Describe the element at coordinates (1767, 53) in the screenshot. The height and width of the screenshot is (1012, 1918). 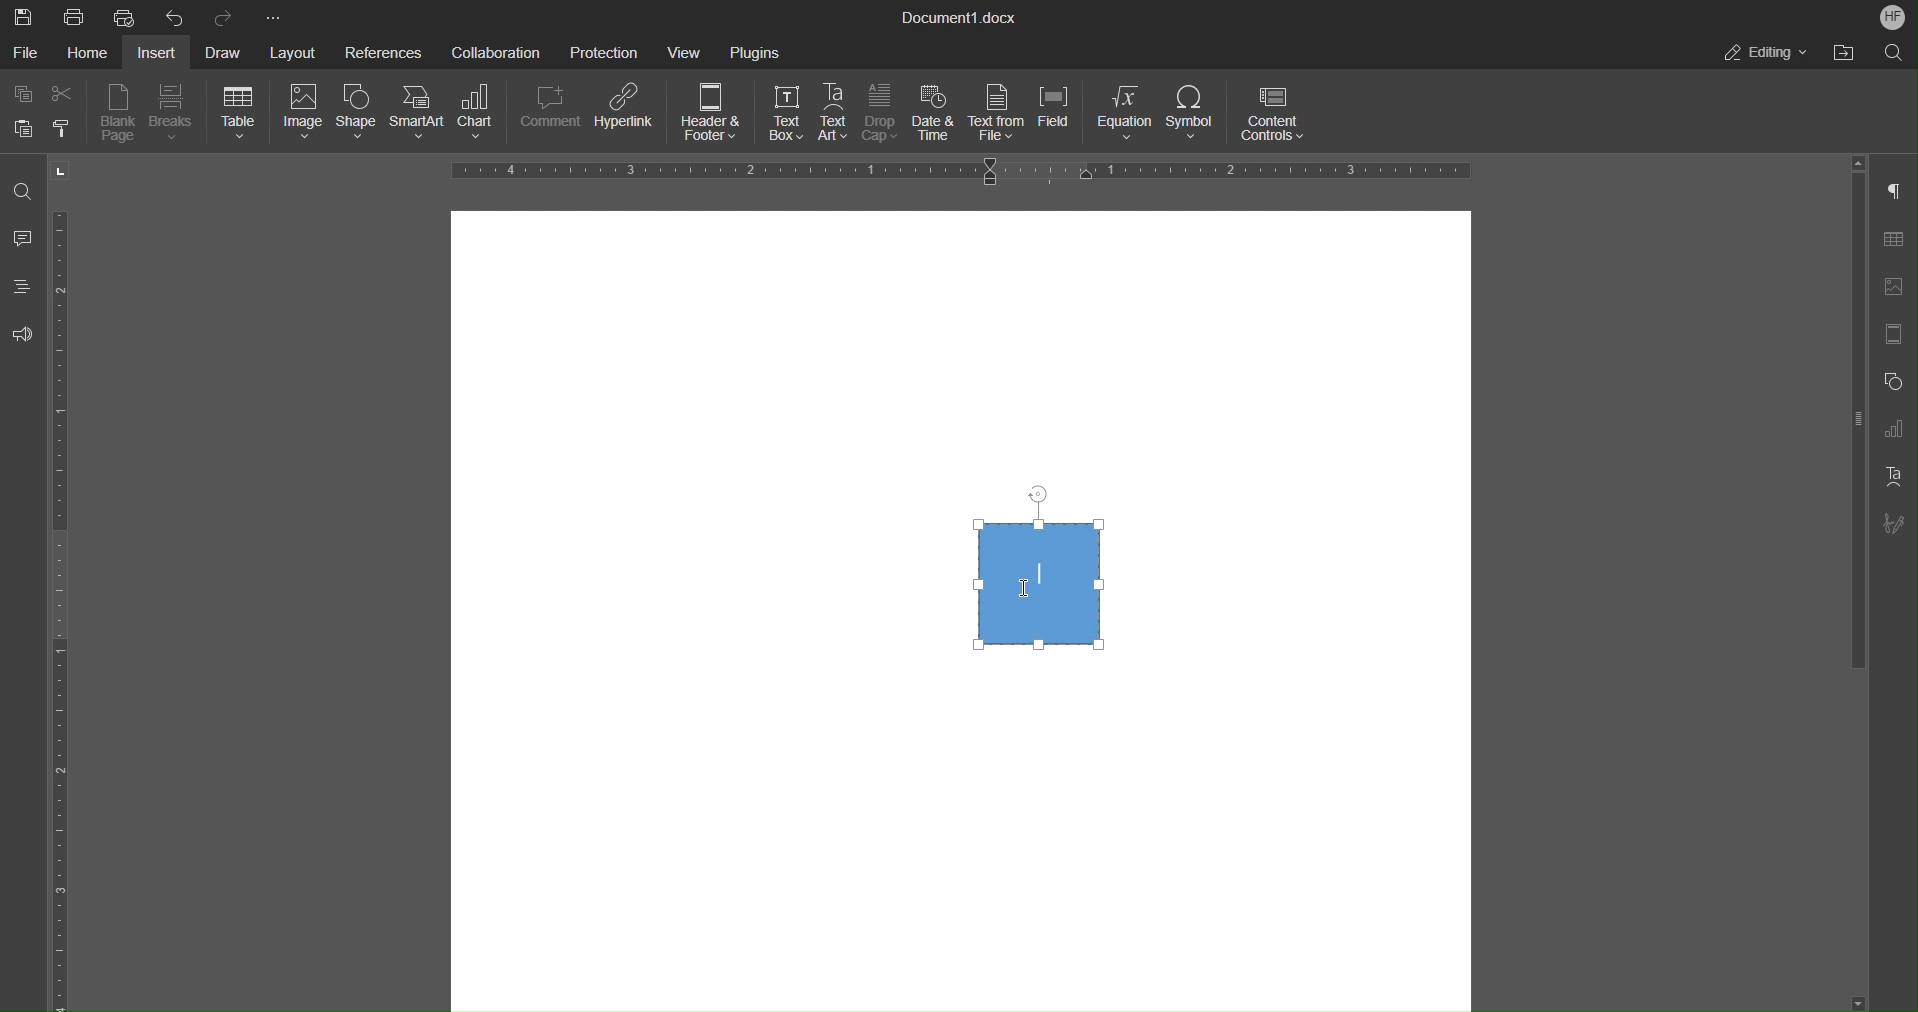
I see `Editing` at that location.